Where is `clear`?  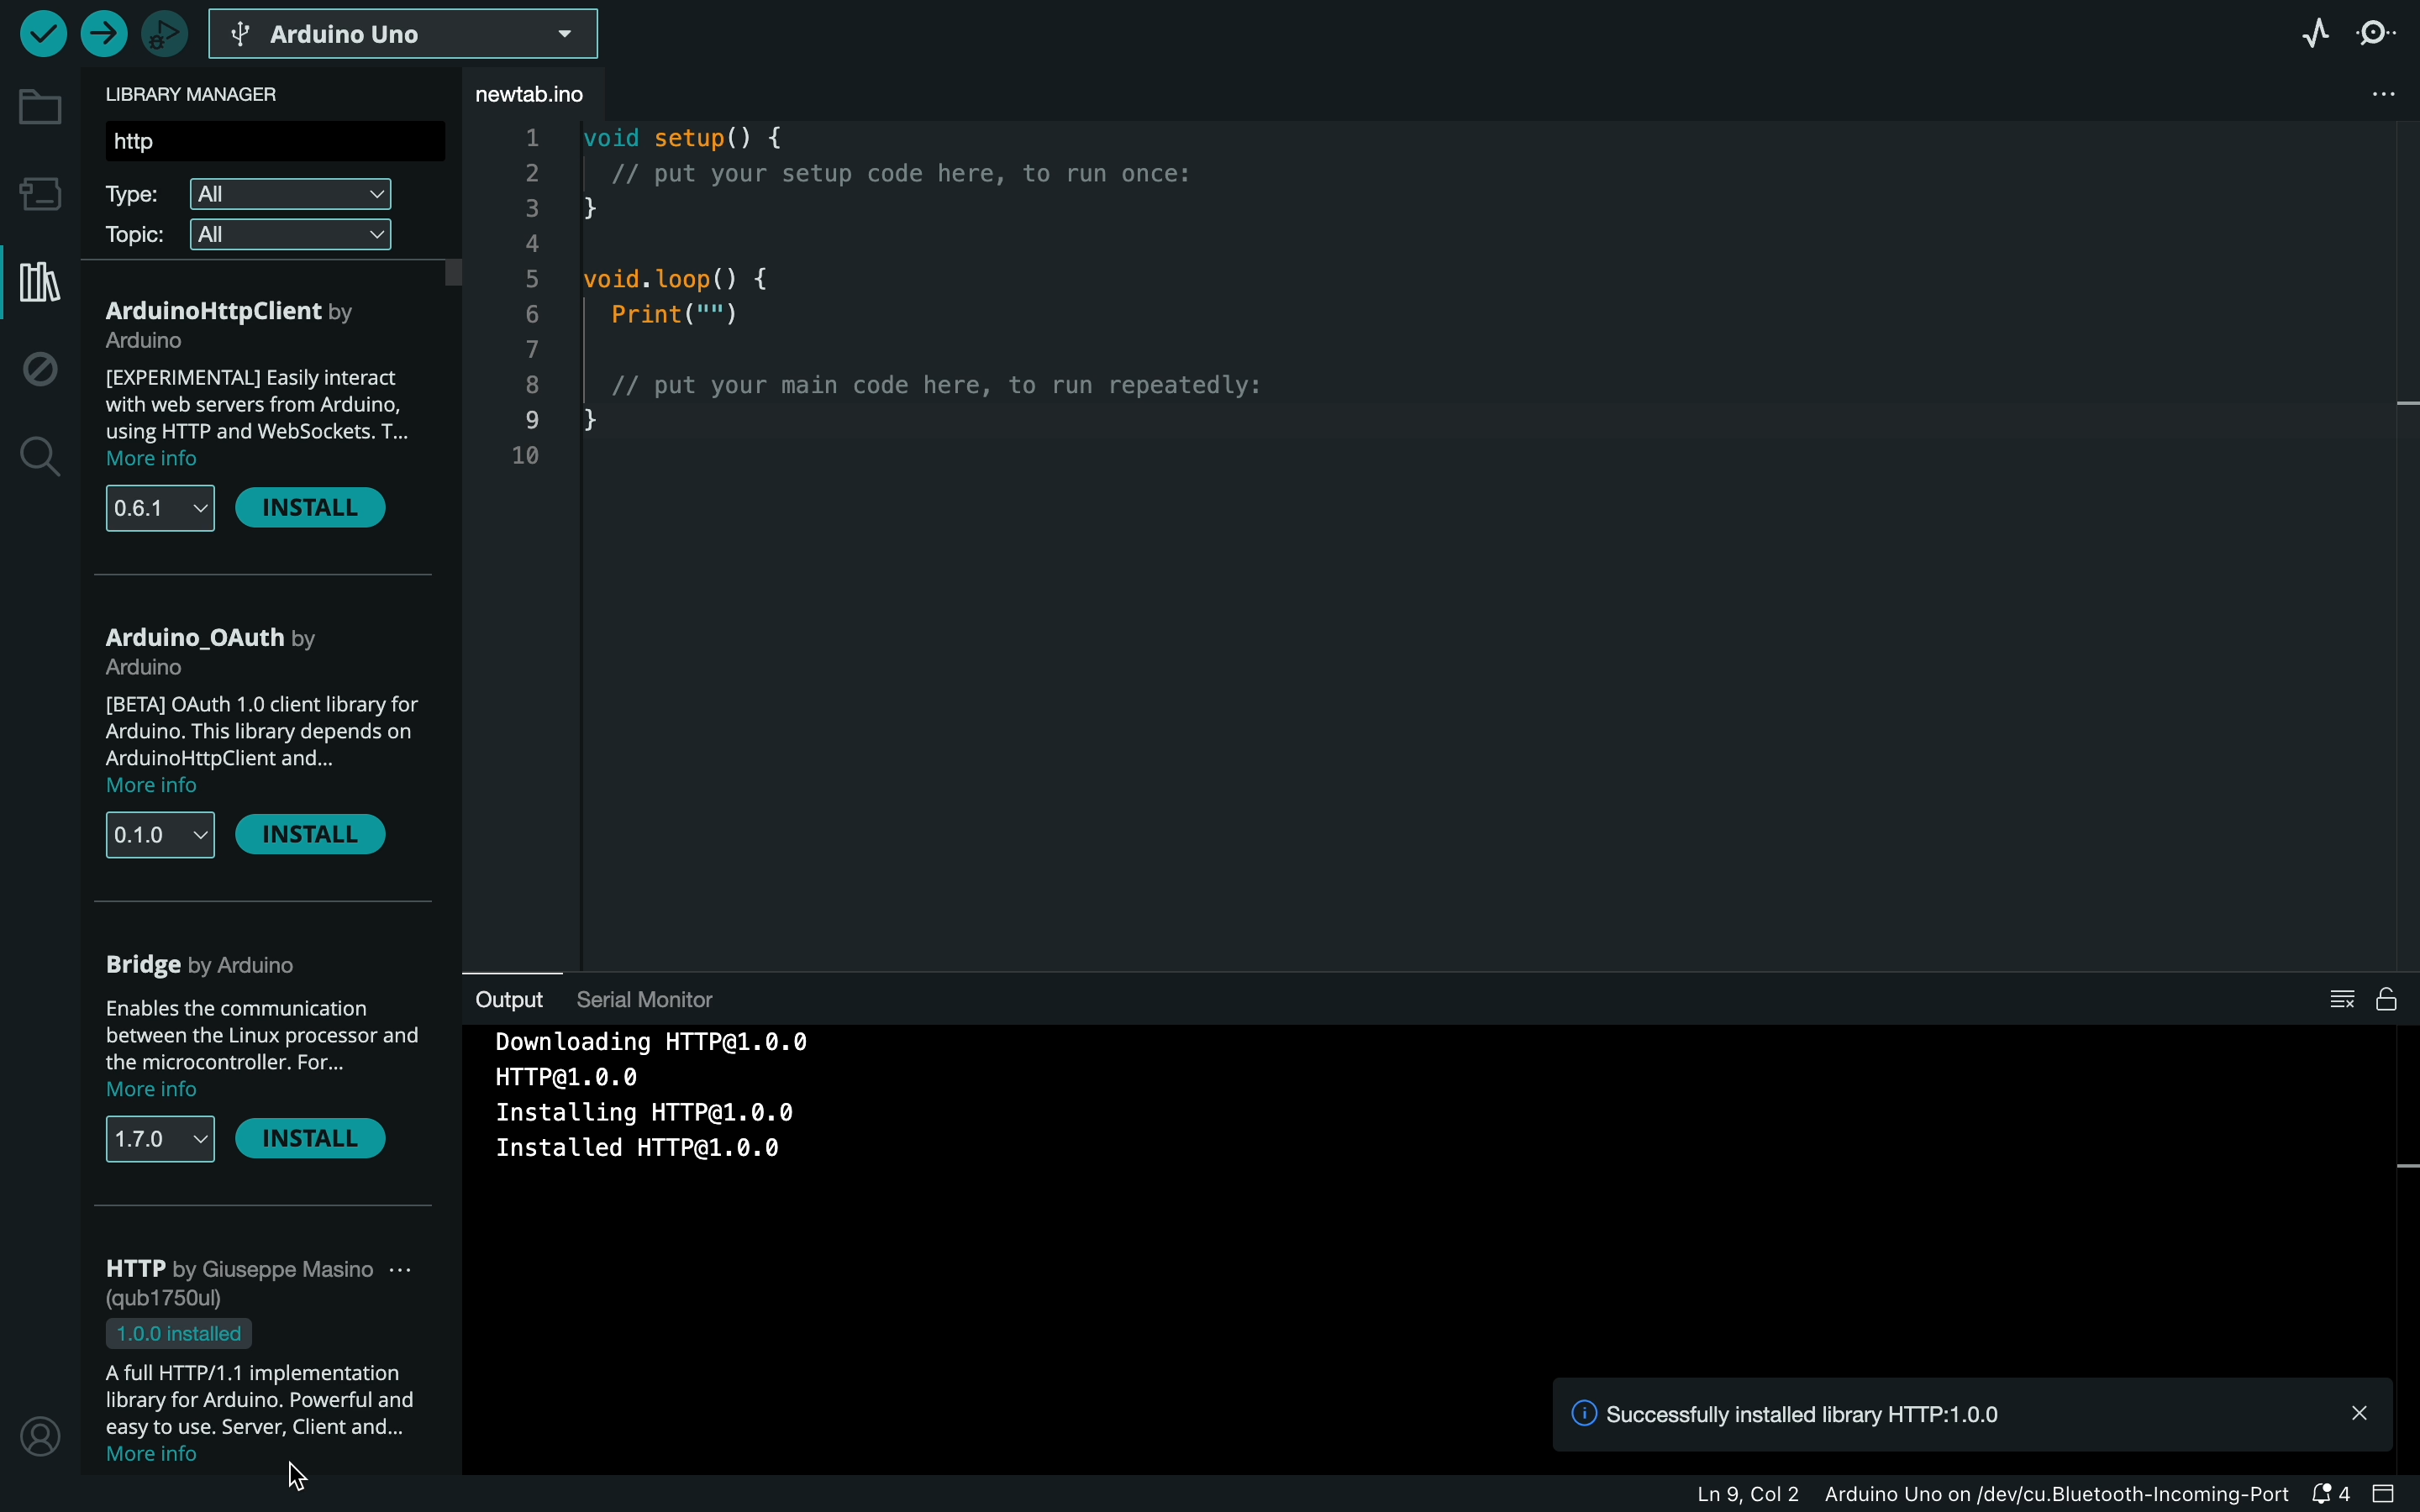 clear is located at coordinates (2354, 994).